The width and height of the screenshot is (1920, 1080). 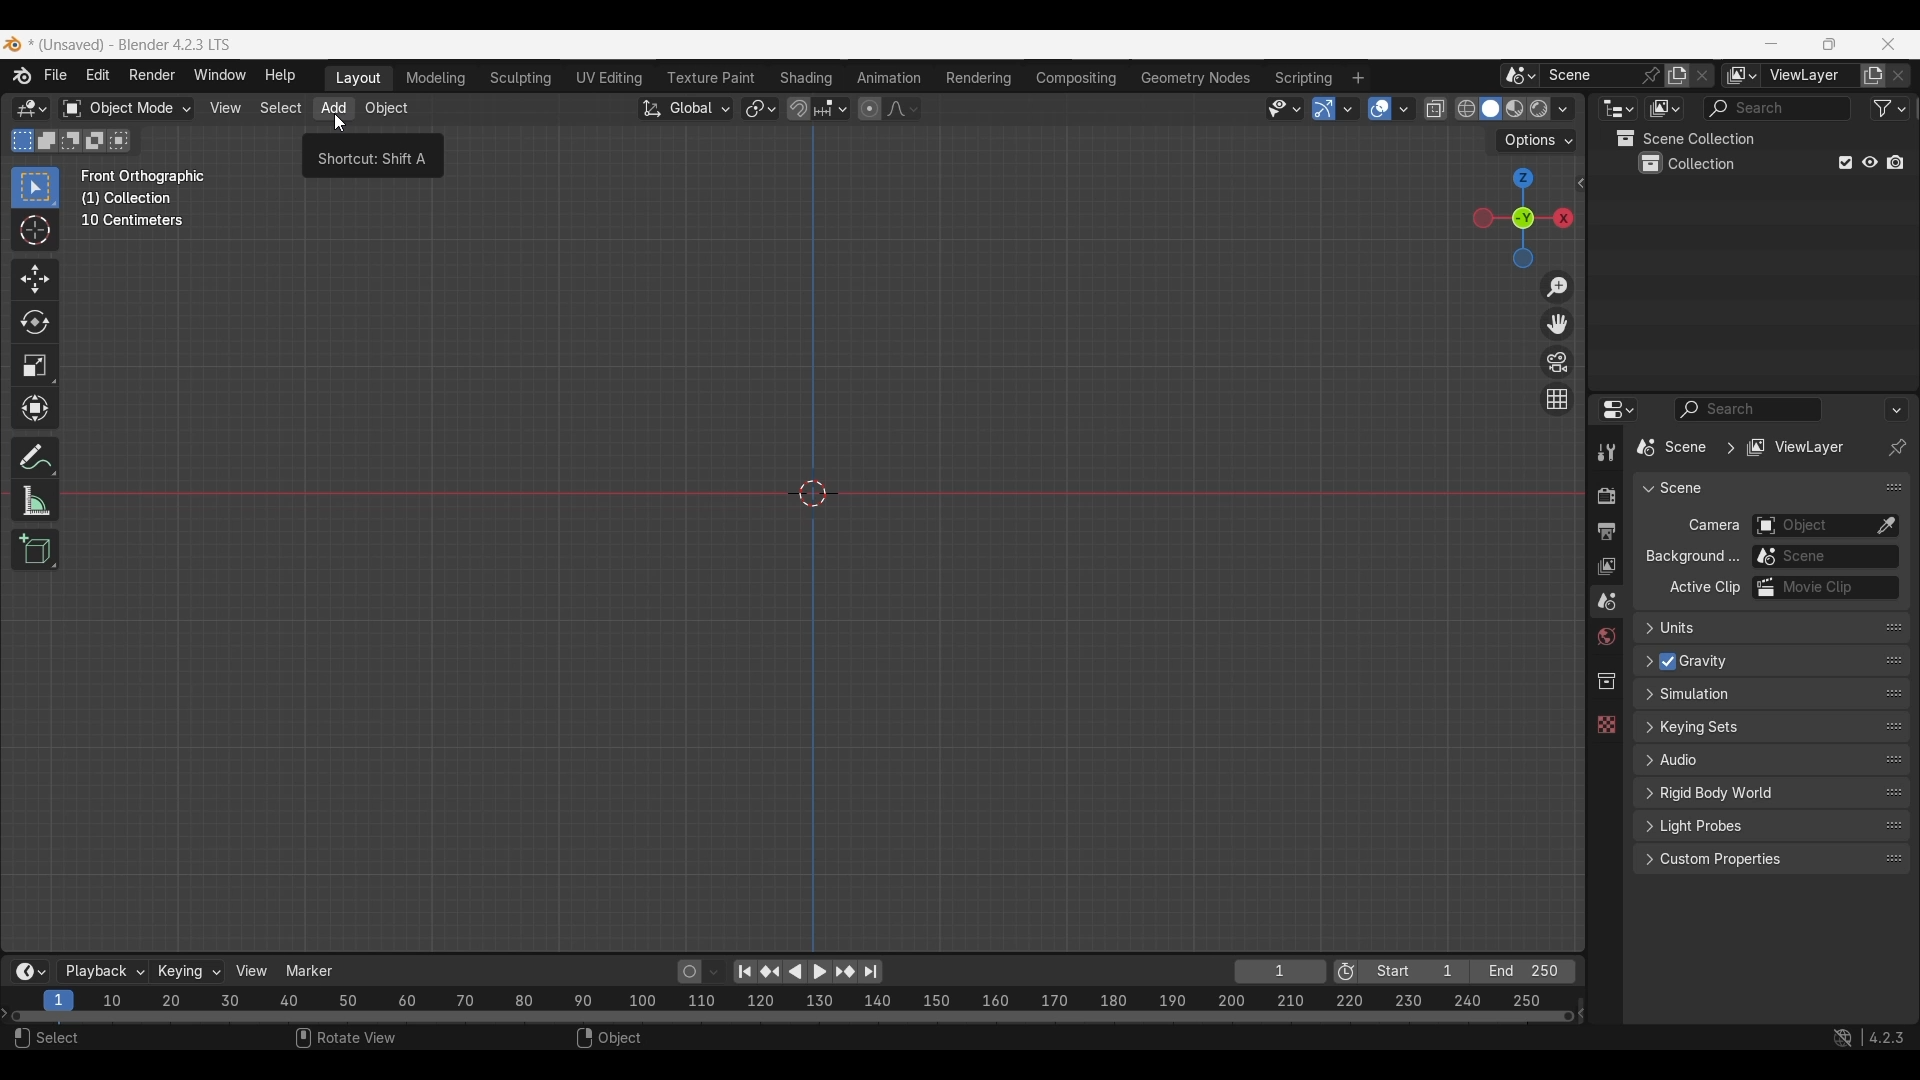 What do you see at coordinates (1842, 1039) in the screenshot?
I see `Show system preferences "Network" panel to allow online access` at bounding box center [1842, 1039].